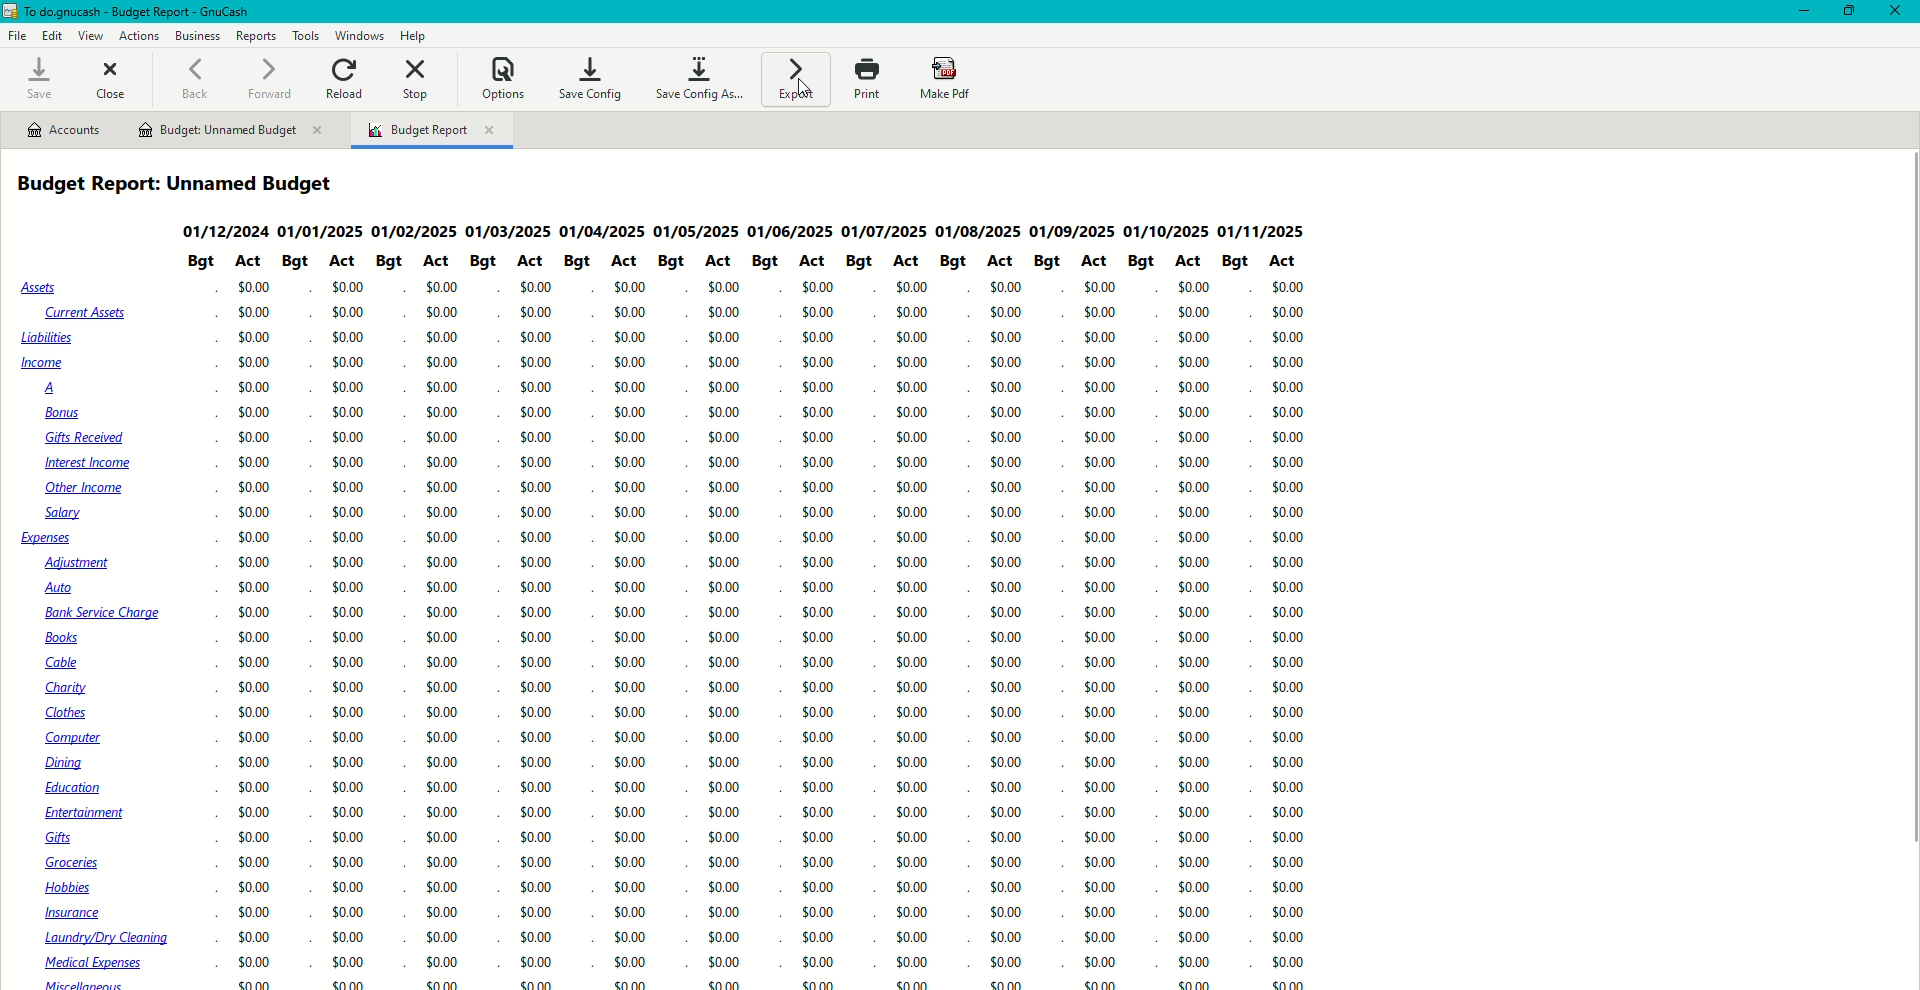  Describe the element at coordinates (250, 690) in the screenshot. I see `$0.00` at that location.